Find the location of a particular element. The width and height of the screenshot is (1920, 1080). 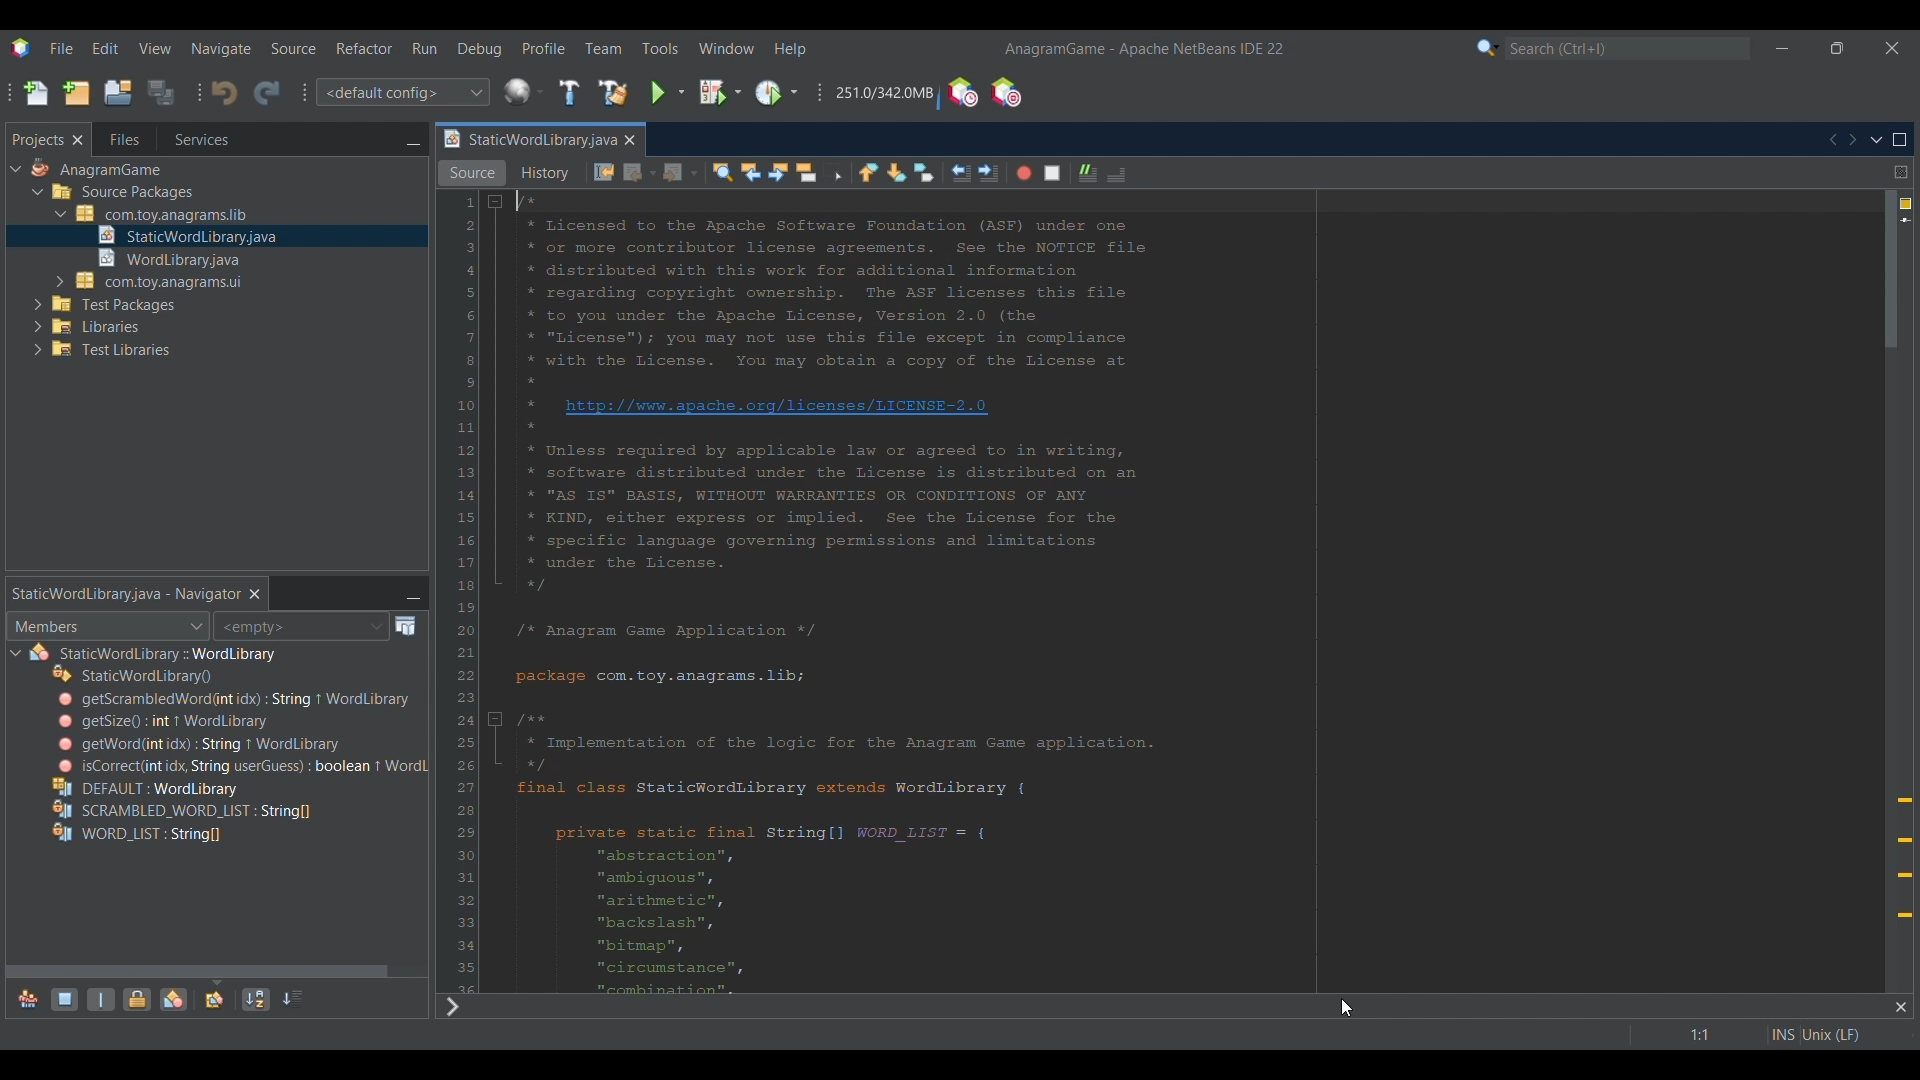

Type in search is located at coordinates (1627, 48).